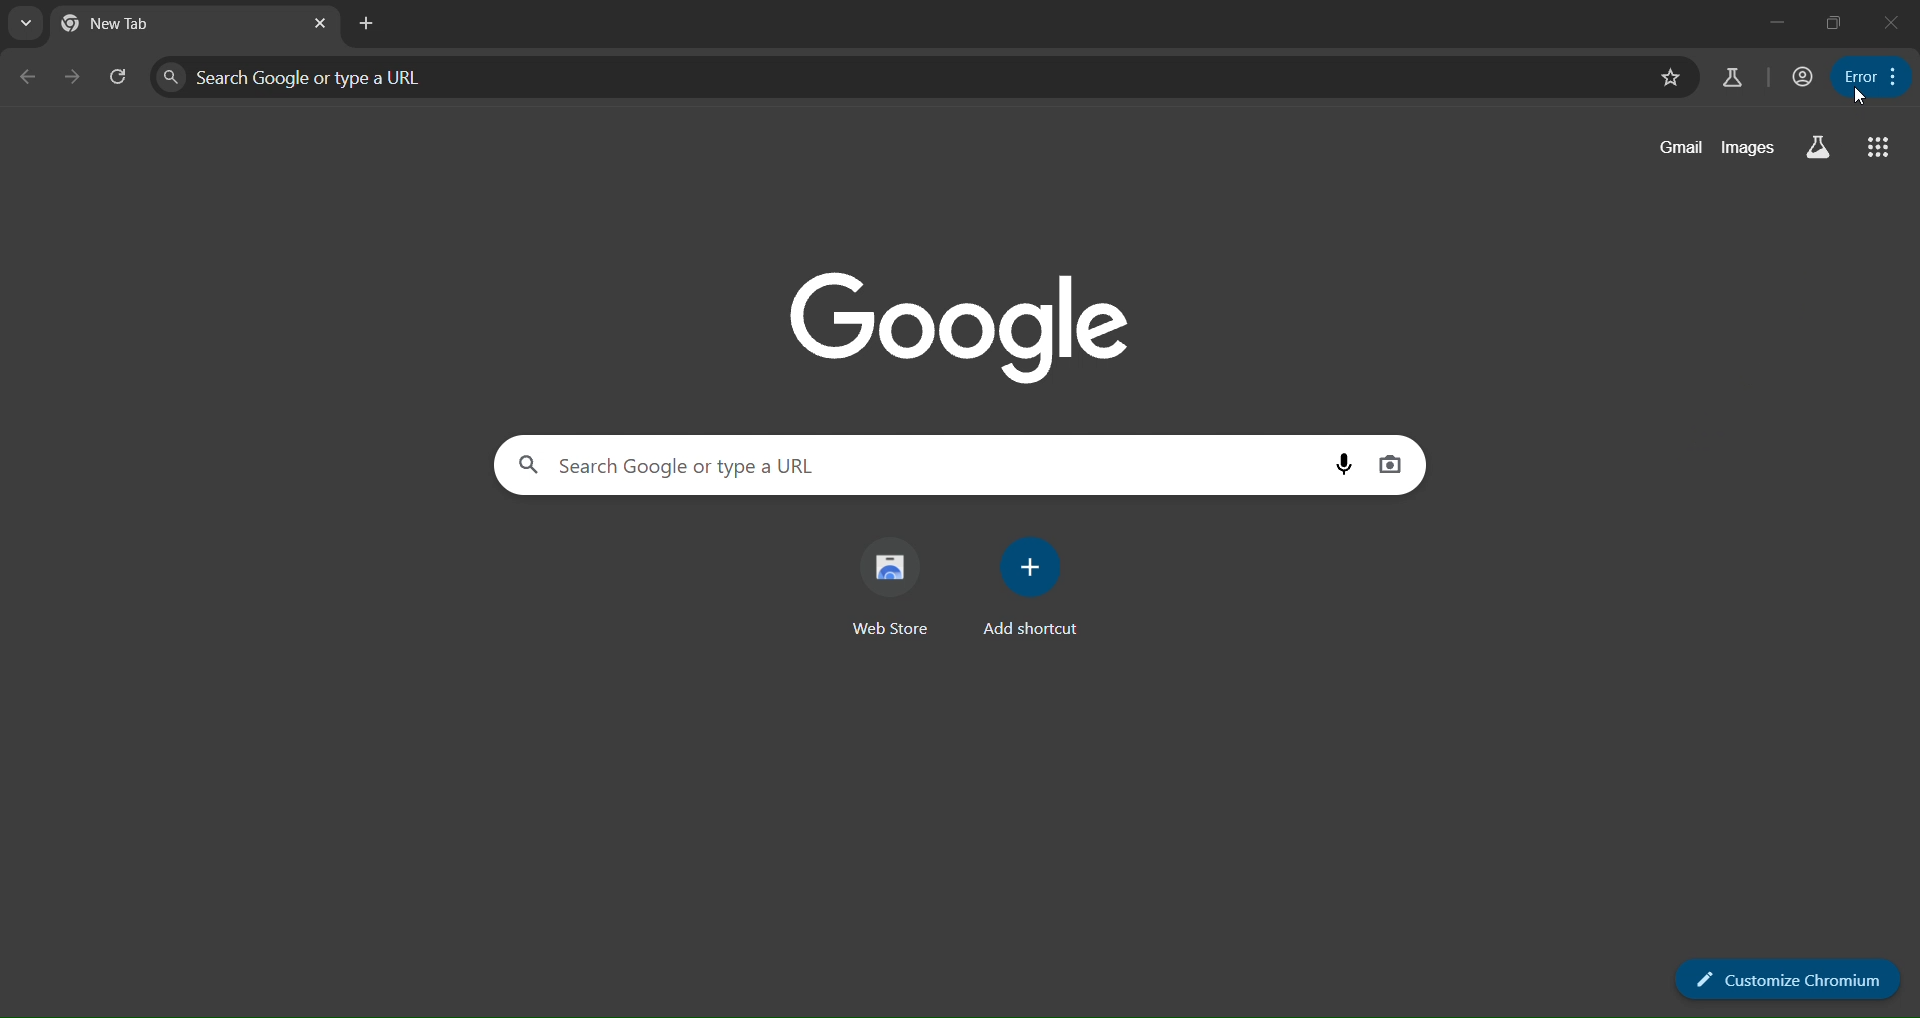 The height and width of the screenshot is (1018, 1920). What do you see at coordinates (911, 465) in the screenshot?
I see `search  google or type a URL` at bounding box center [911, 465].